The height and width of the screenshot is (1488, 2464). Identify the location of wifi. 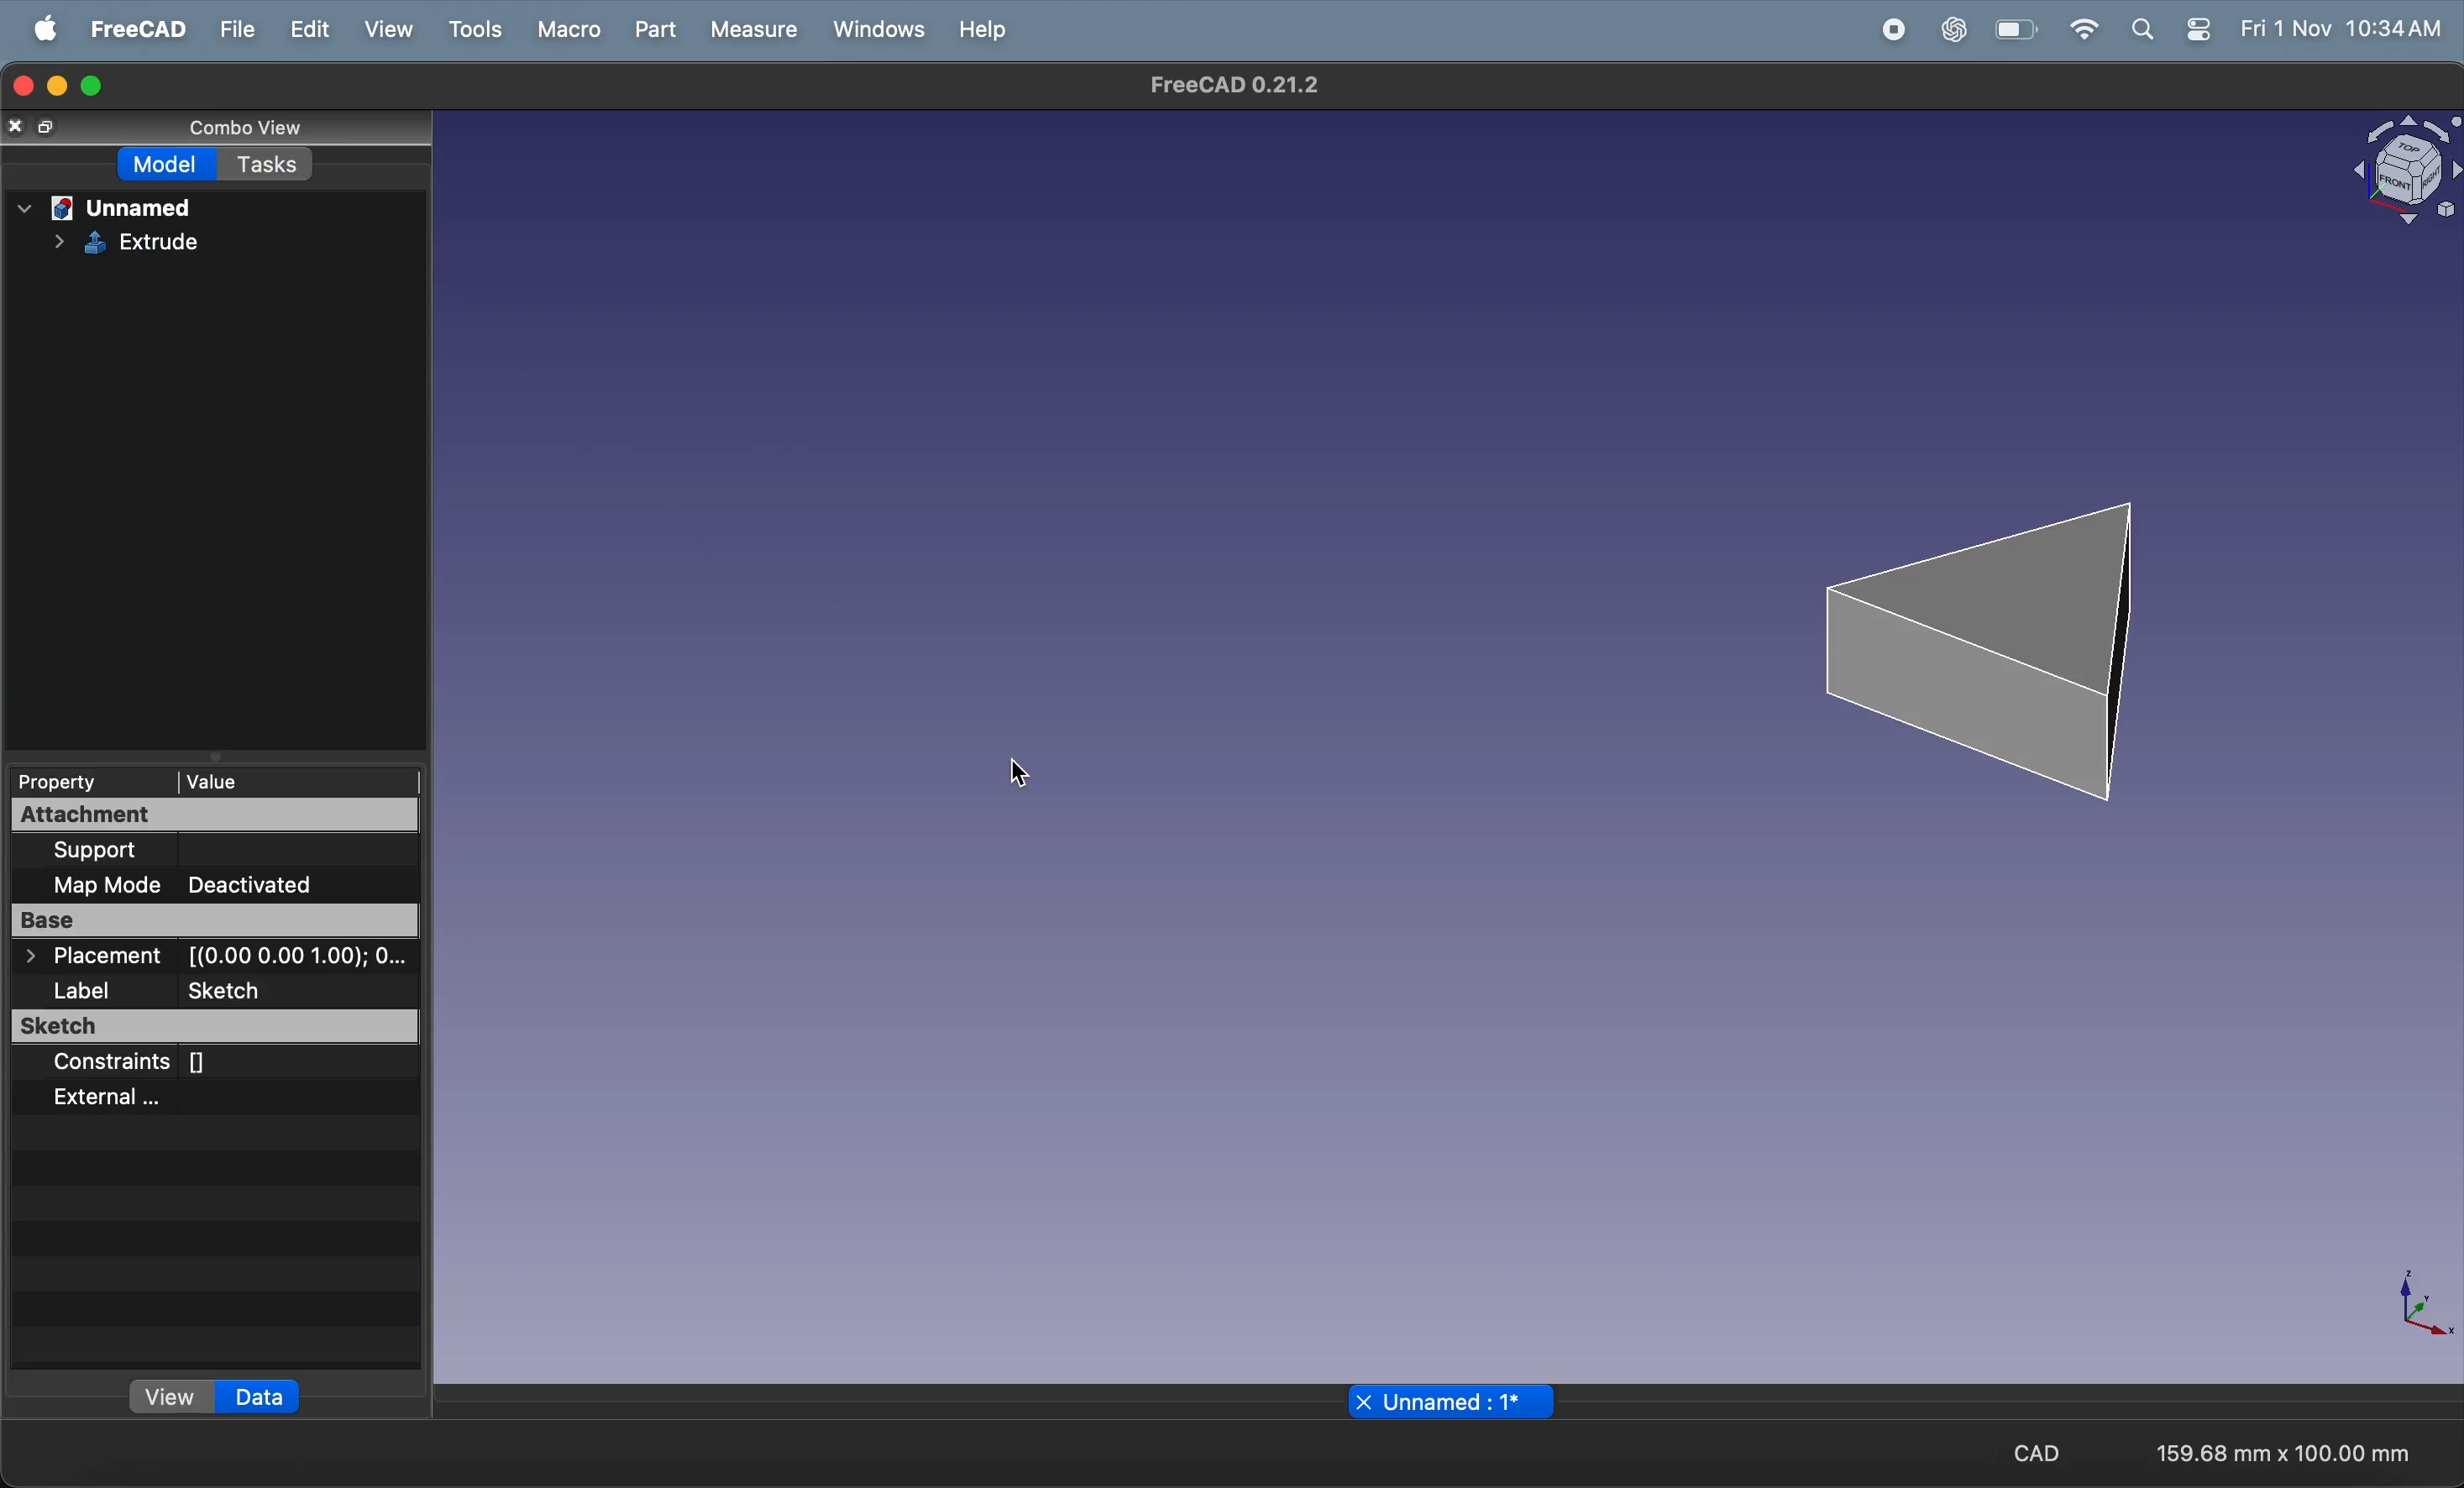
(2084, 29).